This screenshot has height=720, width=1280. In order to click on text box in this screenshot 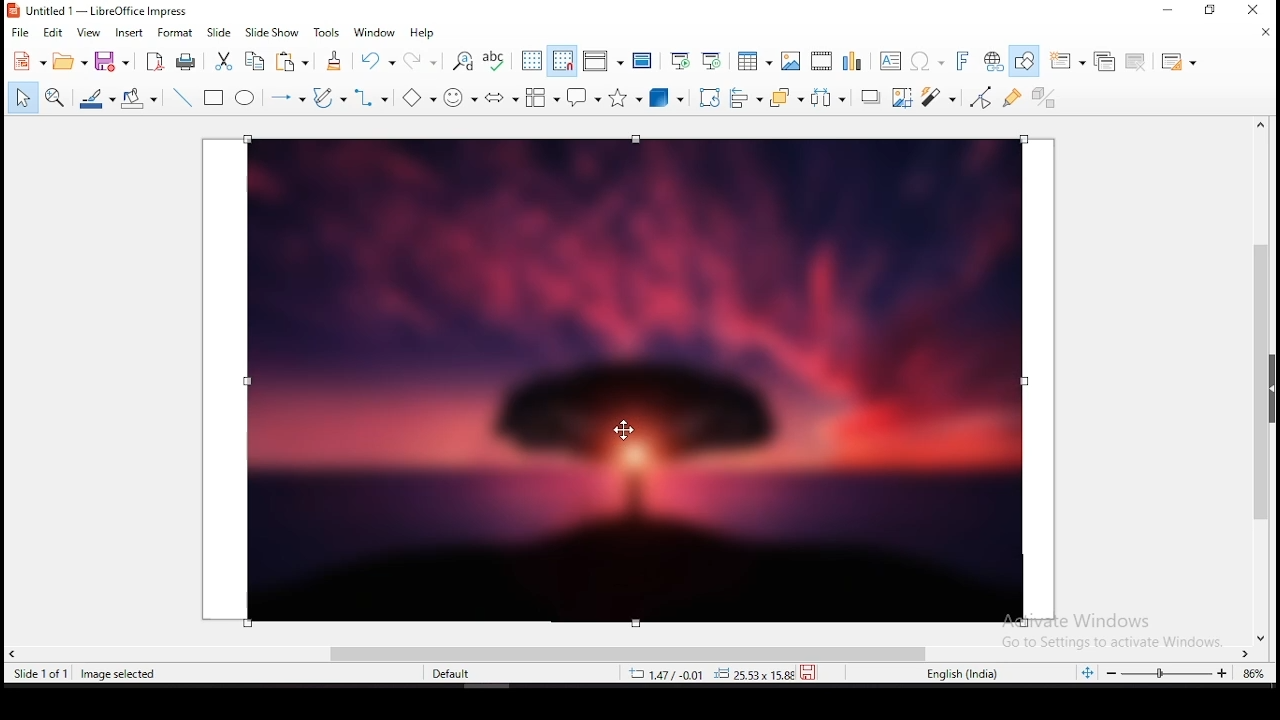, I will do `click(890, 61)`.